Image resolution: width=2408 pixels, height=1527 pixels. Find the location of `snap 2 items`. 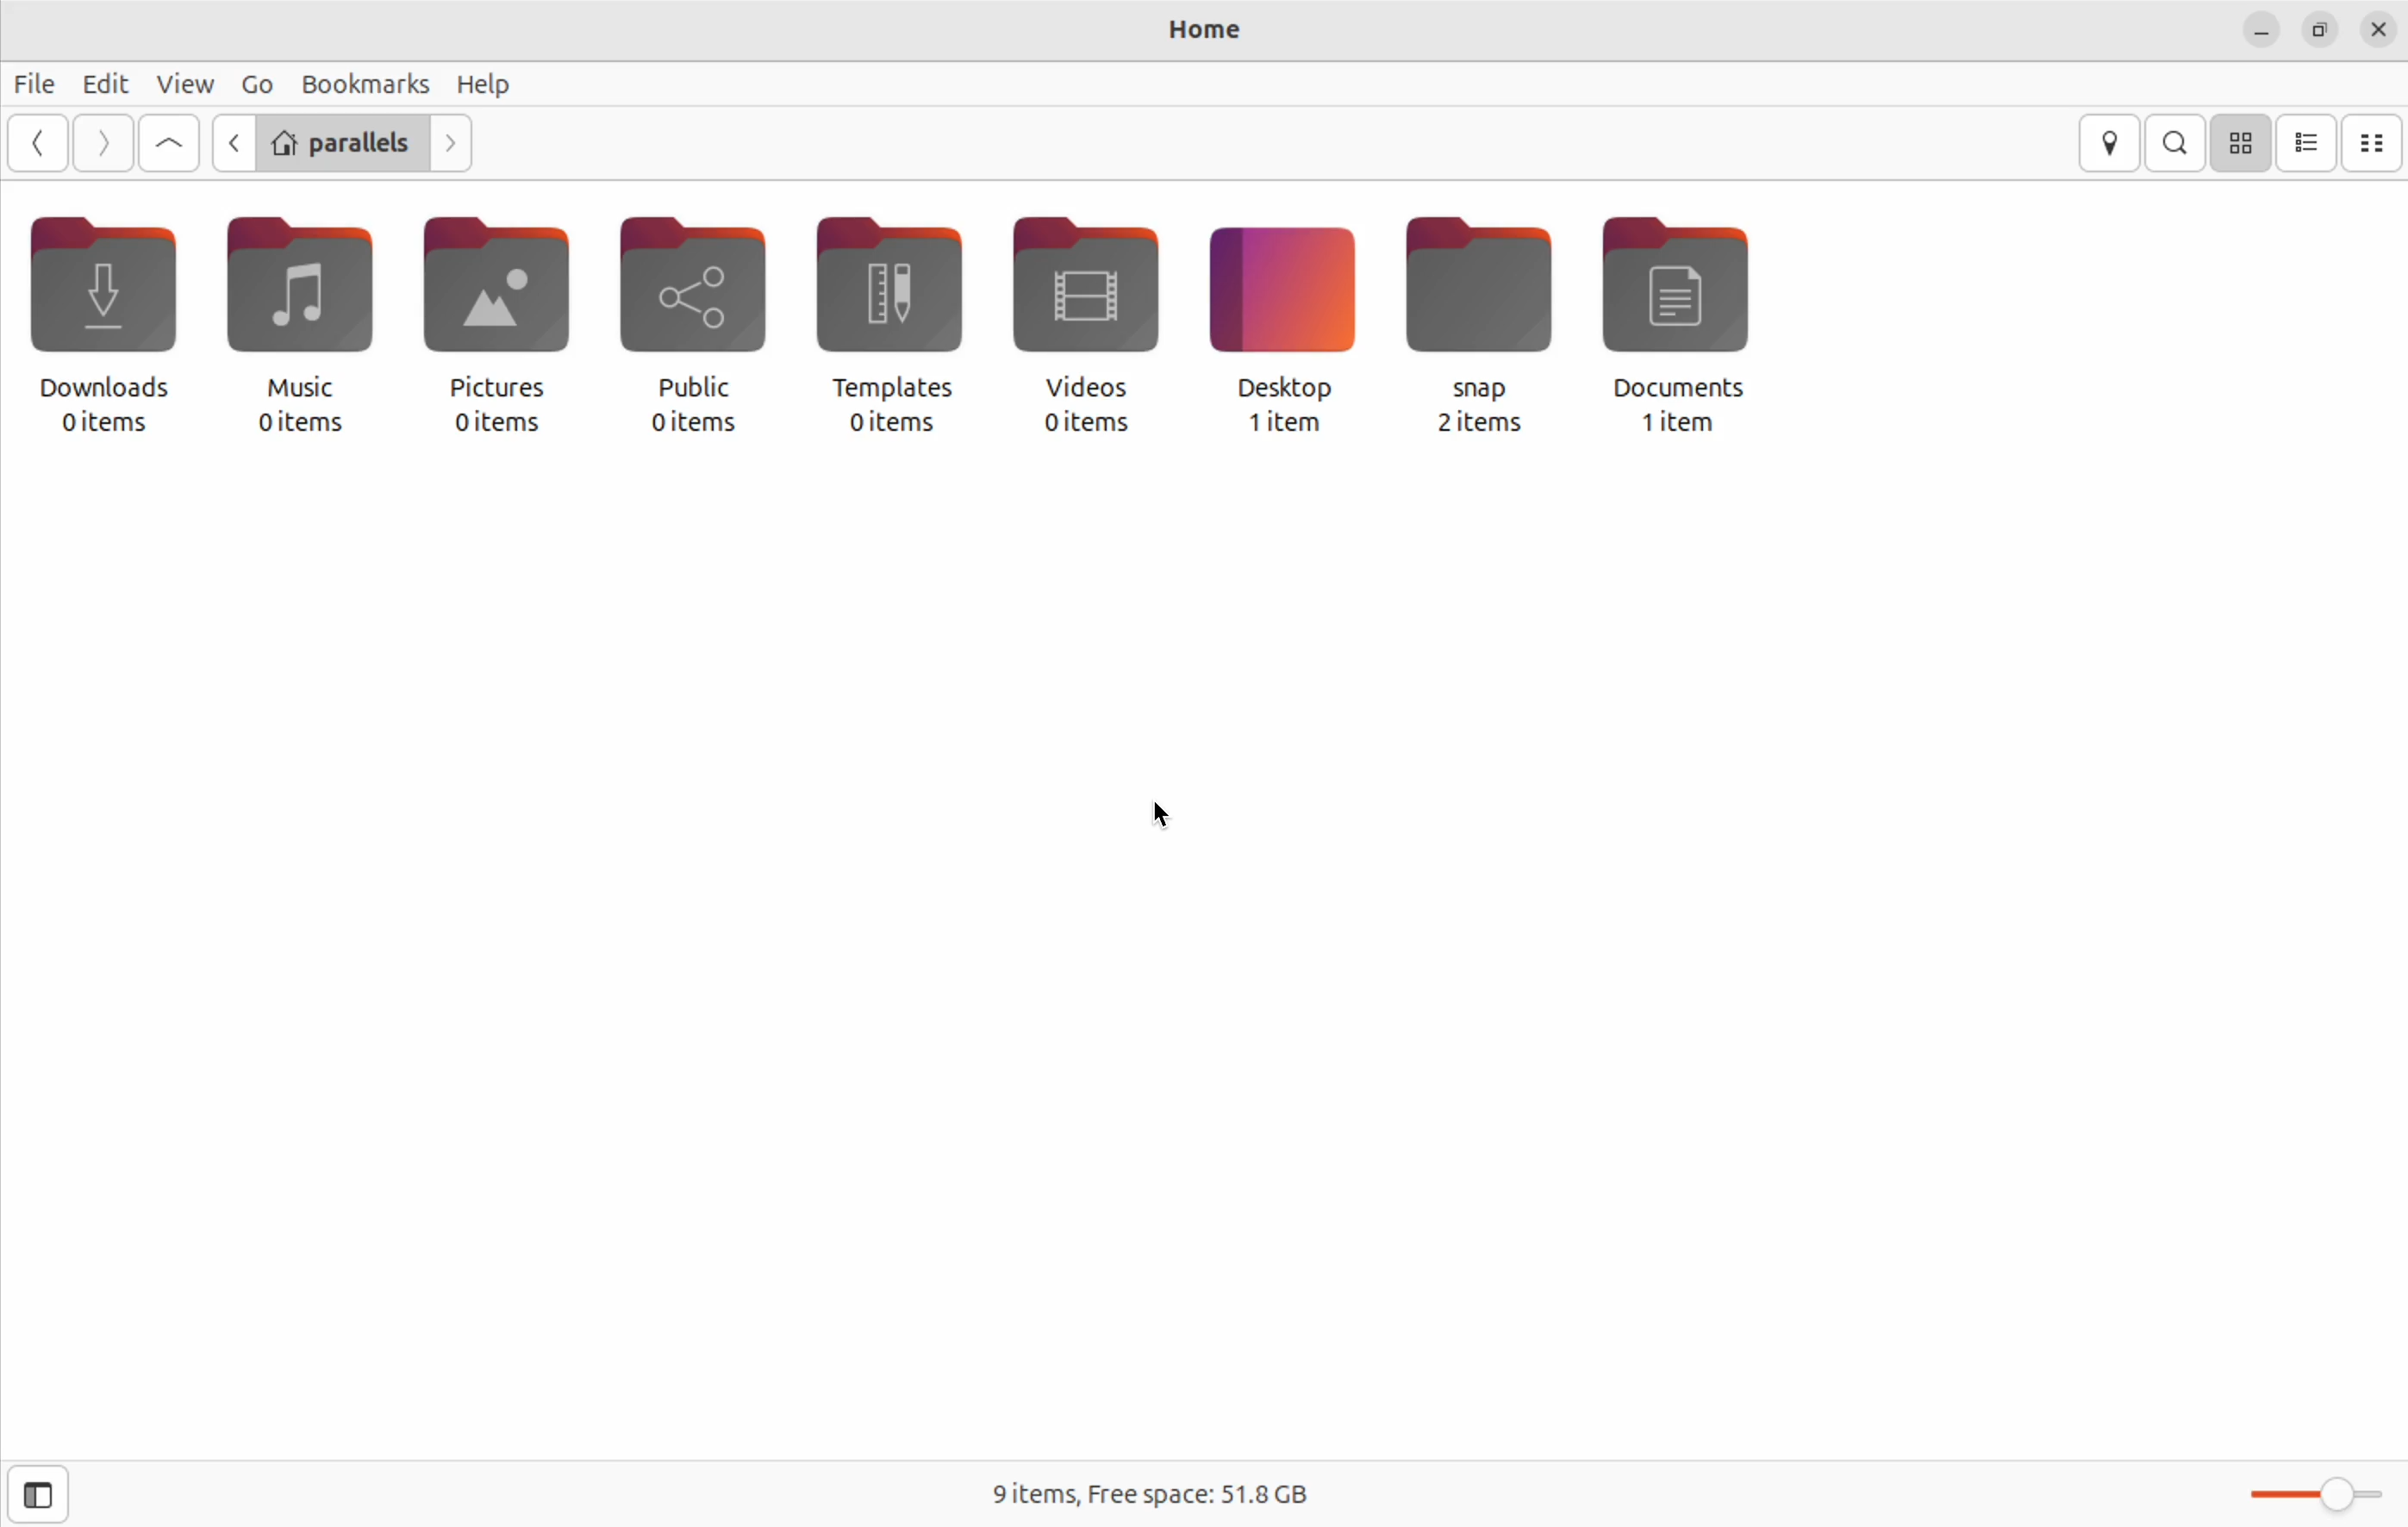

snap 2 items is located at coordinates (1480, 335).